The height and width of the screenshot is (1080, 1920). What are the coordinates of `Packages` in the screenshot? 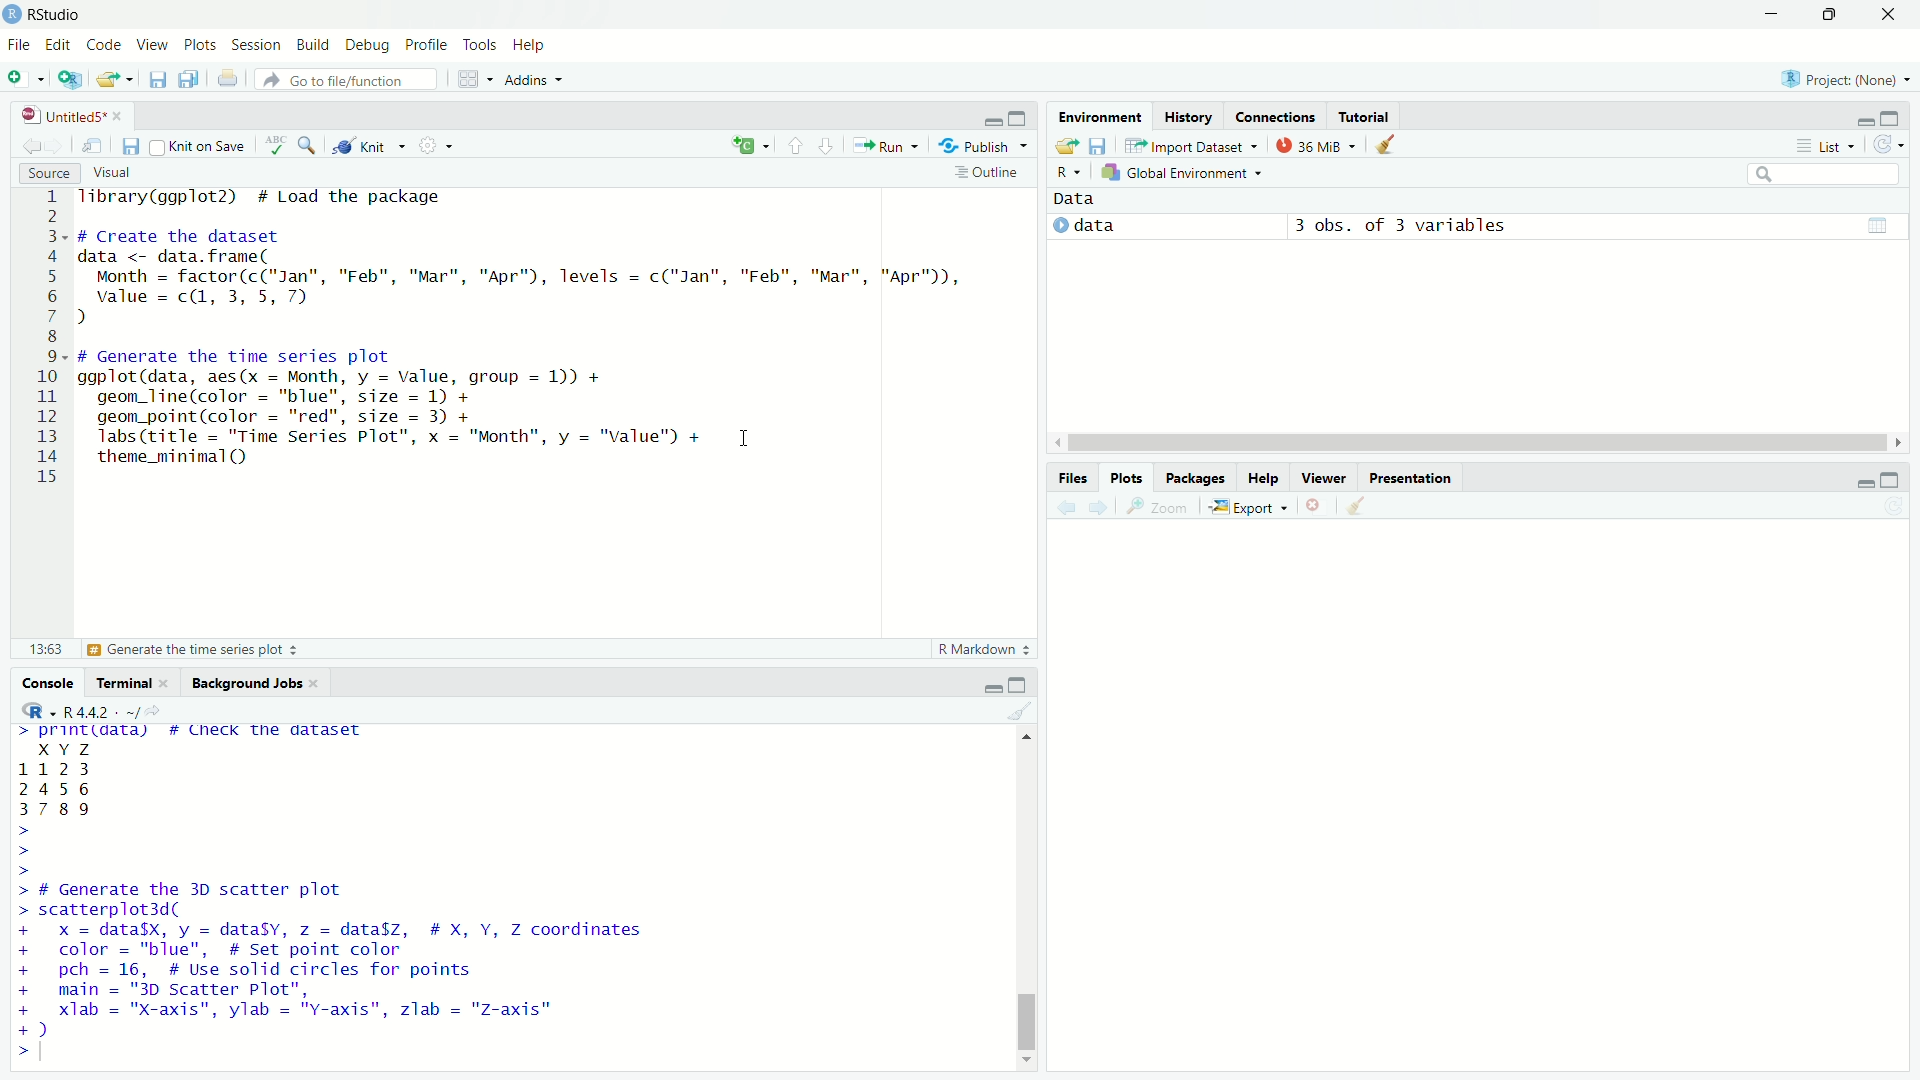 It's located at (1192, 478).